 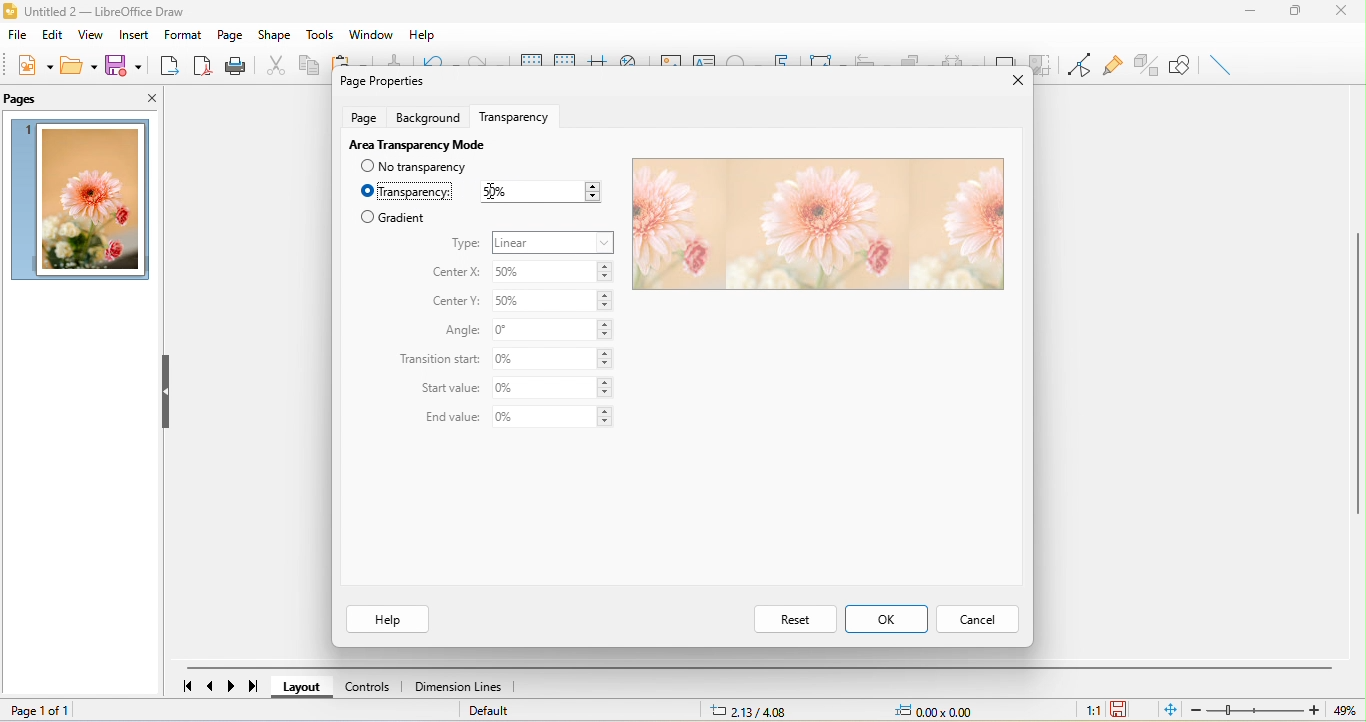 I want to click on page 1 of 1, so click(x=79, y=712).